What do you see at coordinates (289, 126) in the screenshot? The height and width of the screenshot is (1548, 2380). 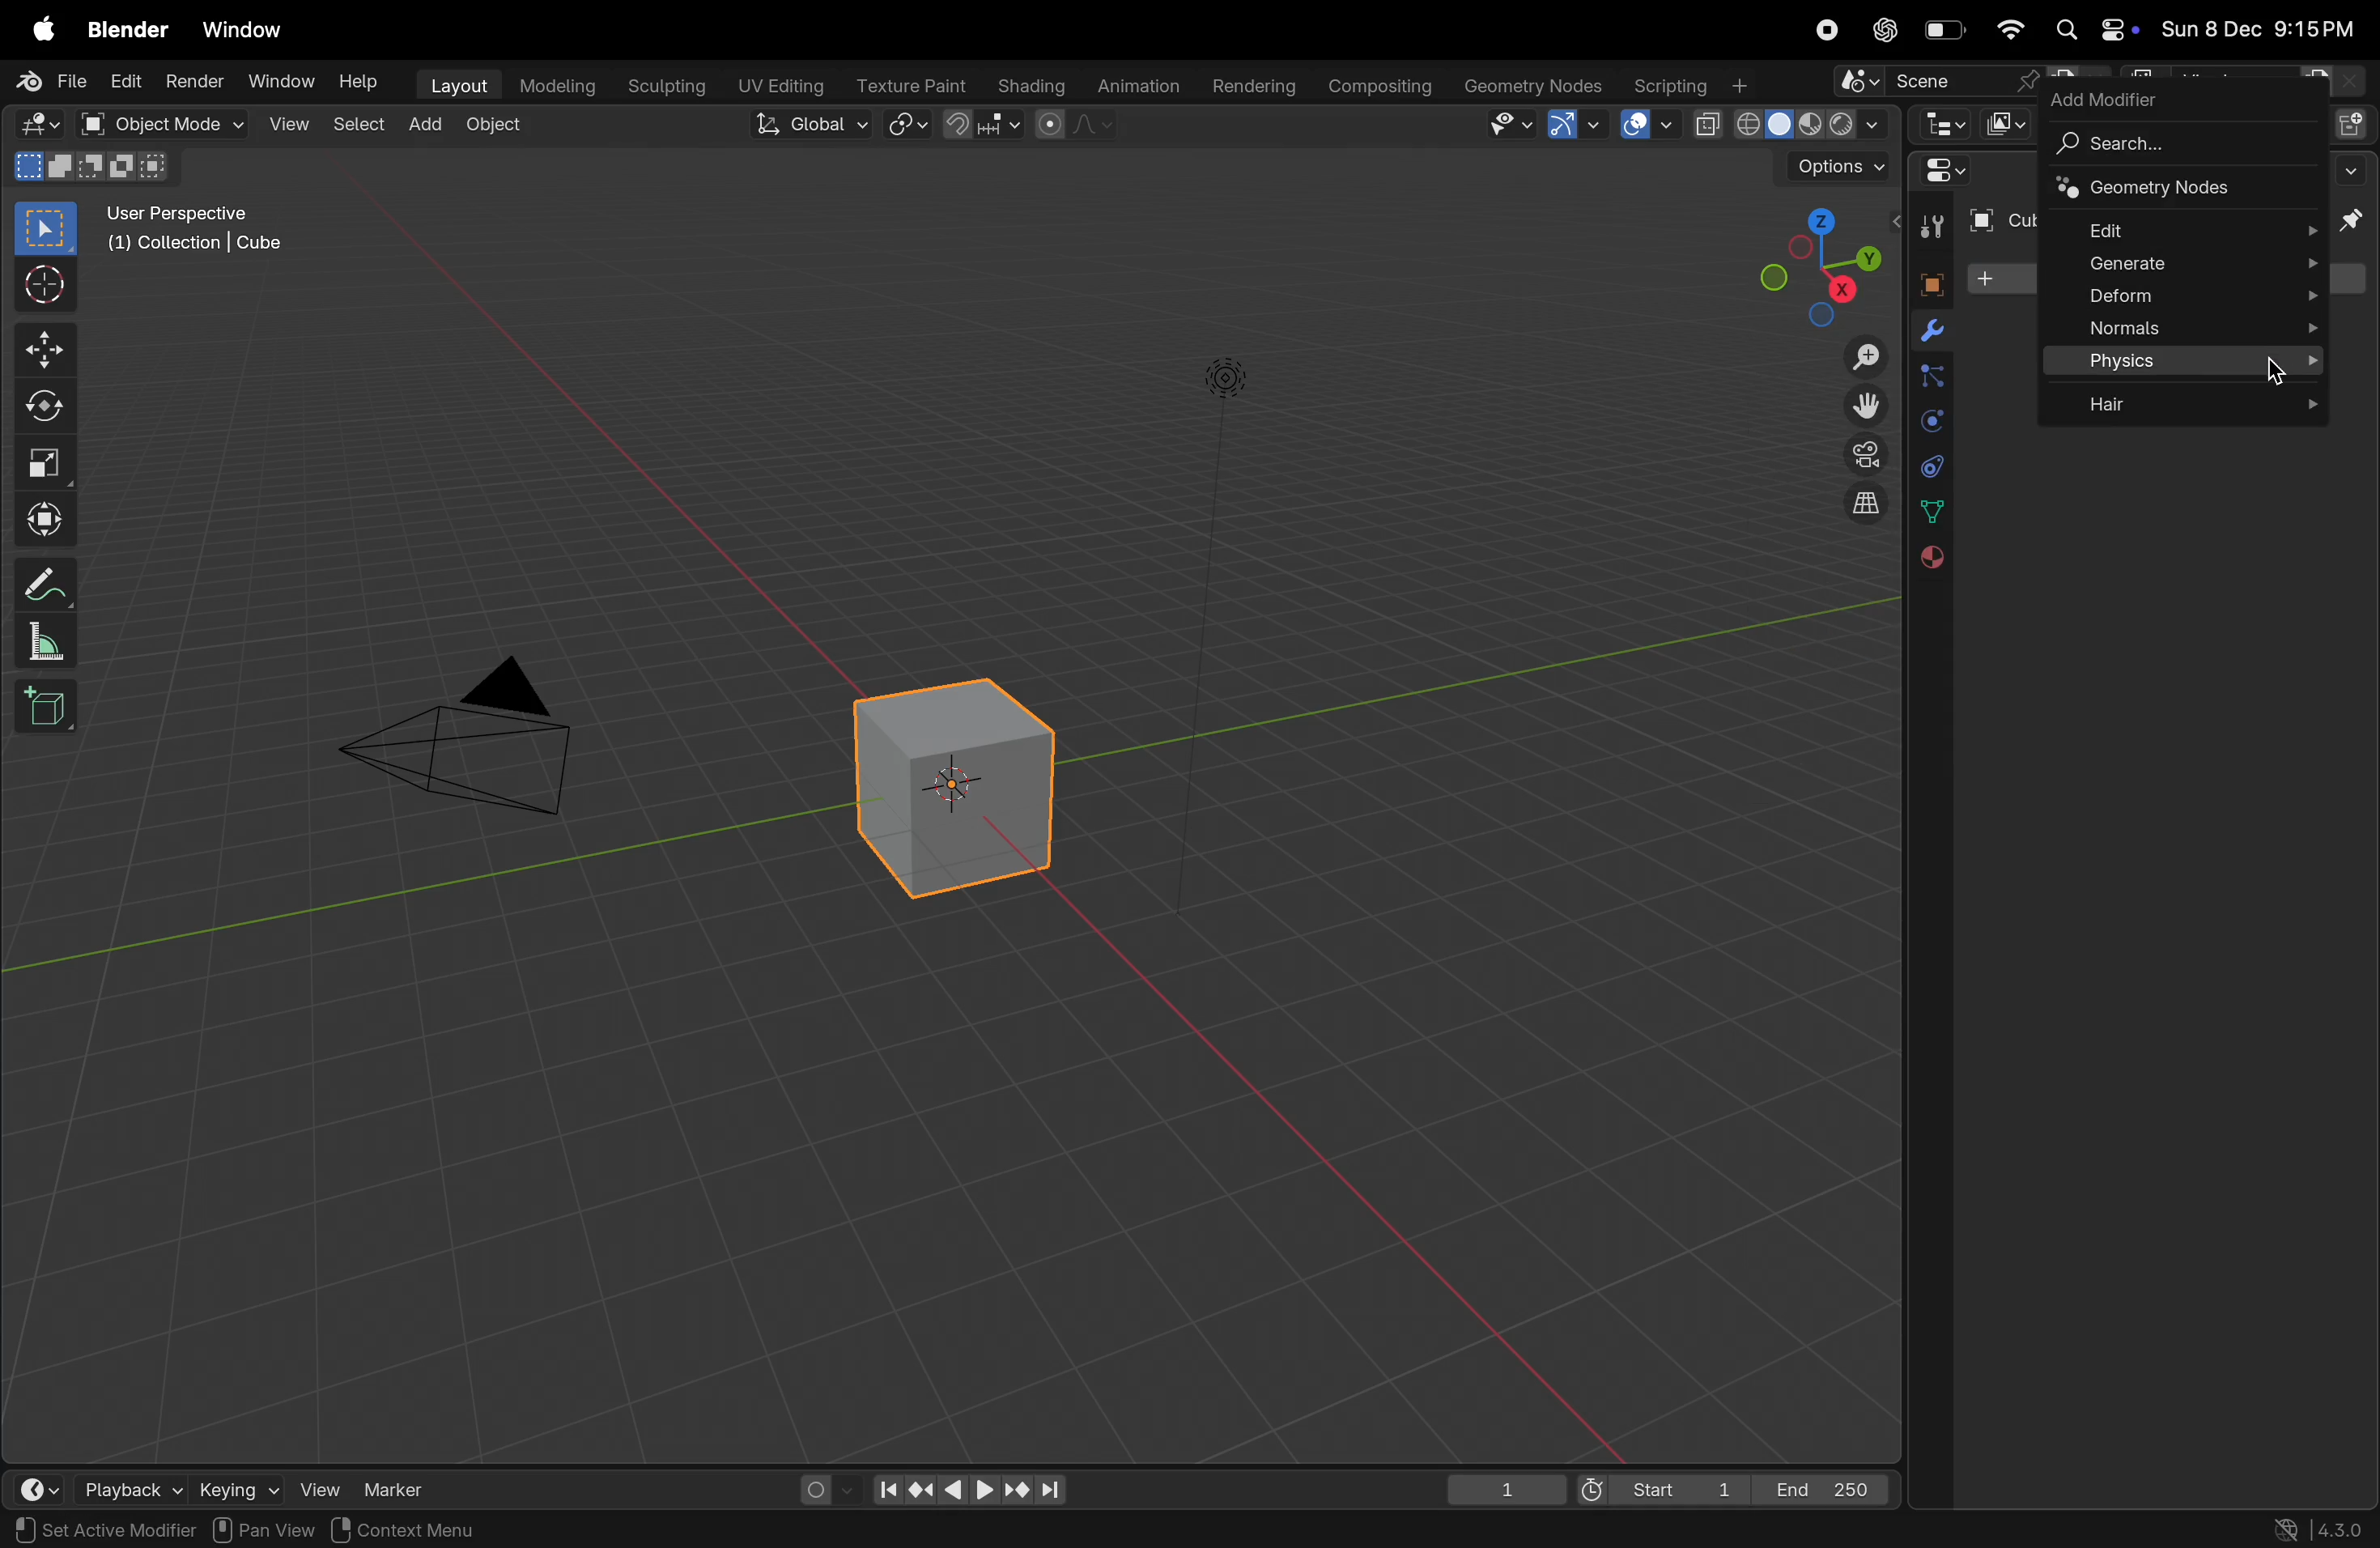 I see `view` at bounding box center [289, 126].